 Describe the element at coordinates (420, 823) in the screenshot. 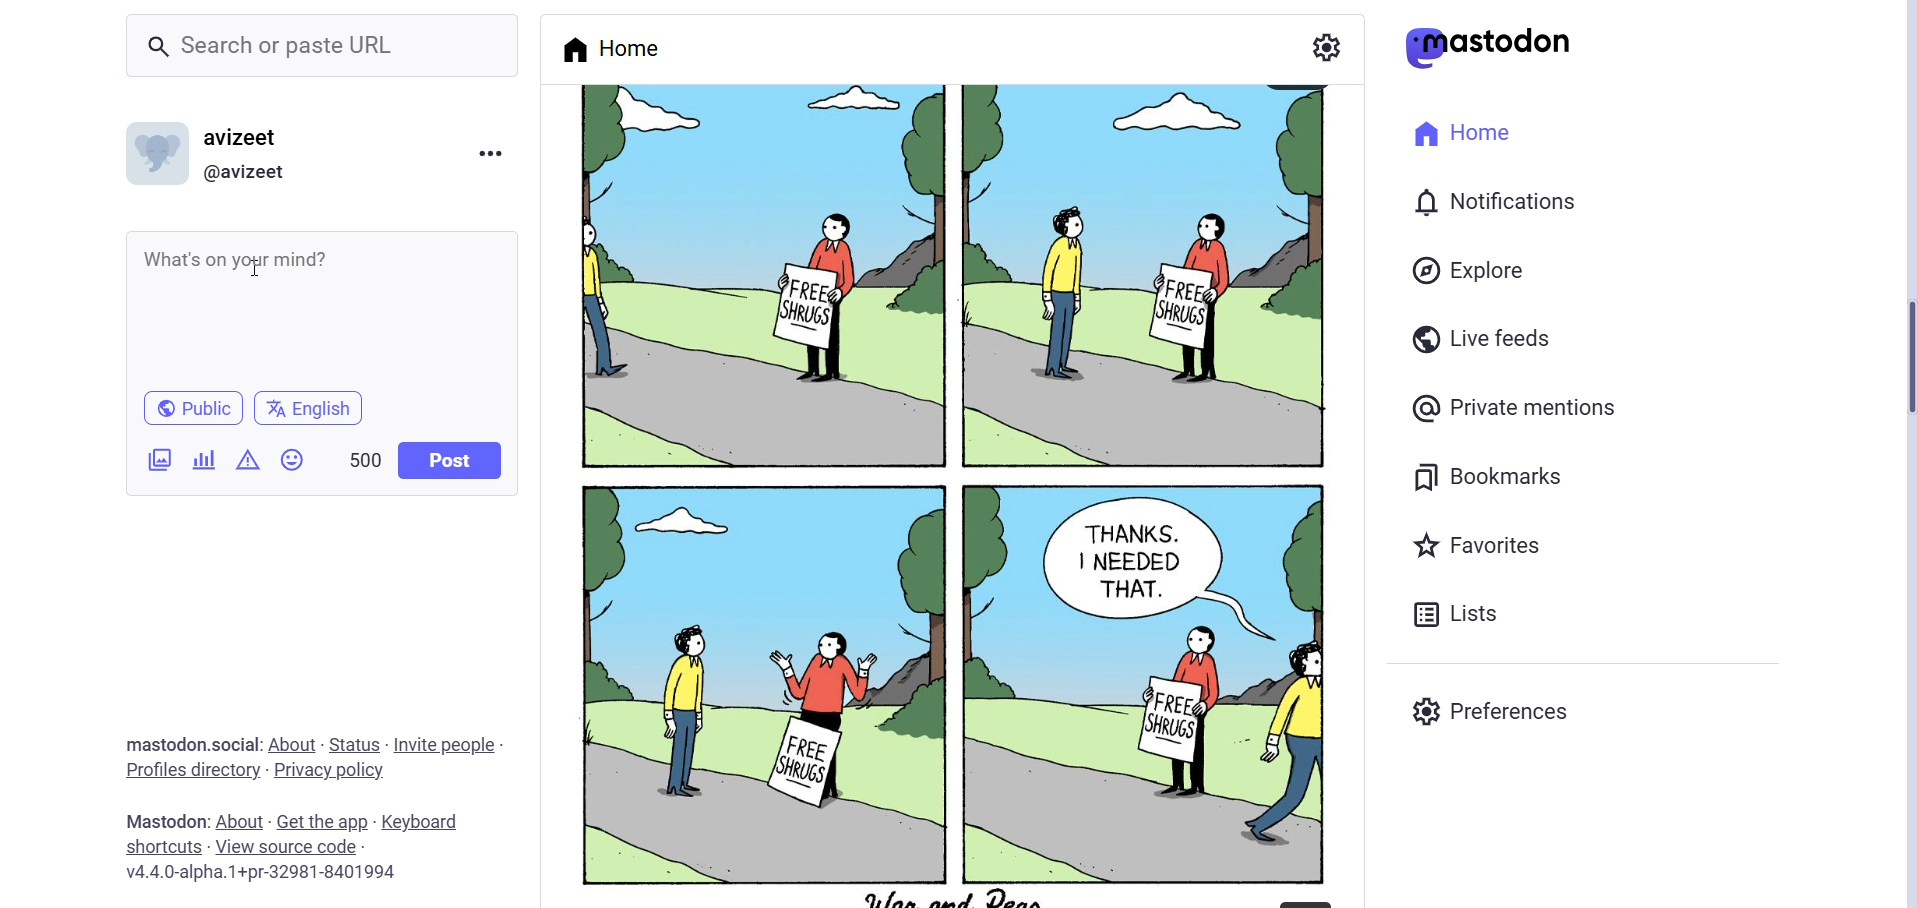

I see `Keyboard` at that location.